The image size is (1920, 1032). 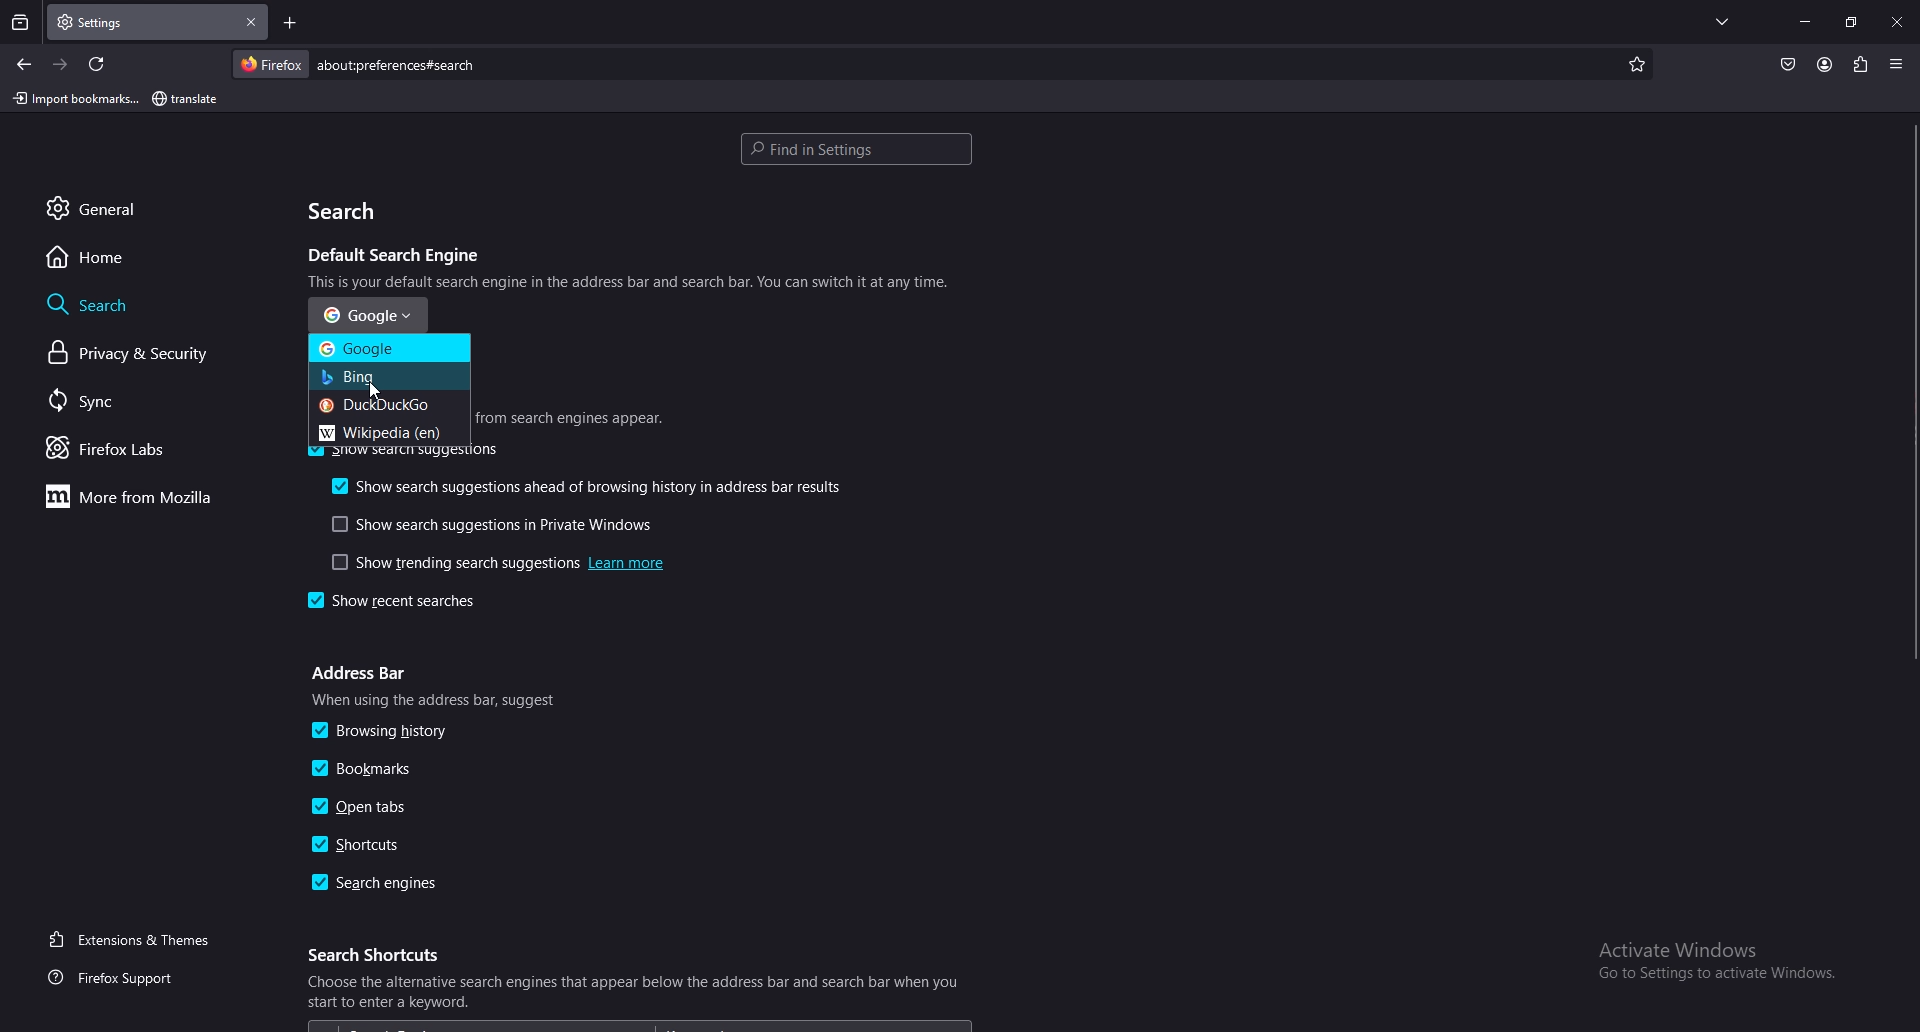 I want to click on google, so click(x=389, y=349).